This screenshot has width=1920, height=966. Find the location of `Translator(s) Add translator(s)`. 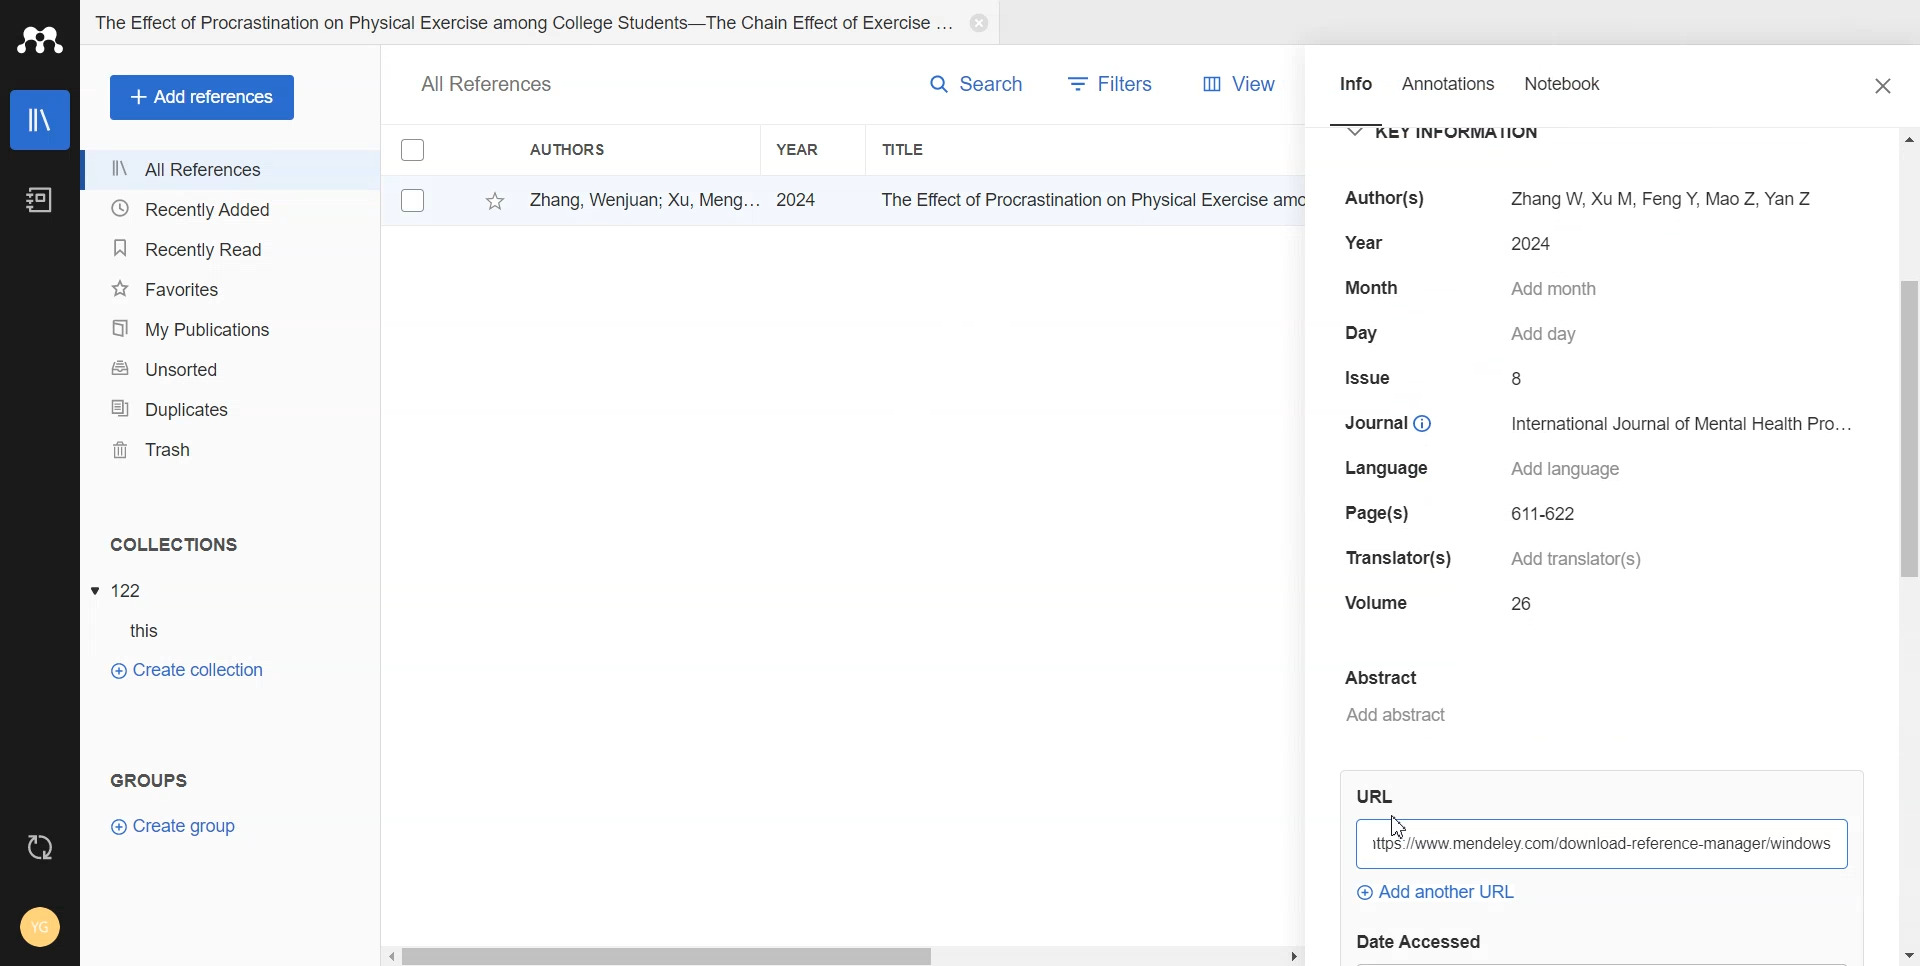

Translator(s) Add translator(s) is located at coordinates (1495, 559).